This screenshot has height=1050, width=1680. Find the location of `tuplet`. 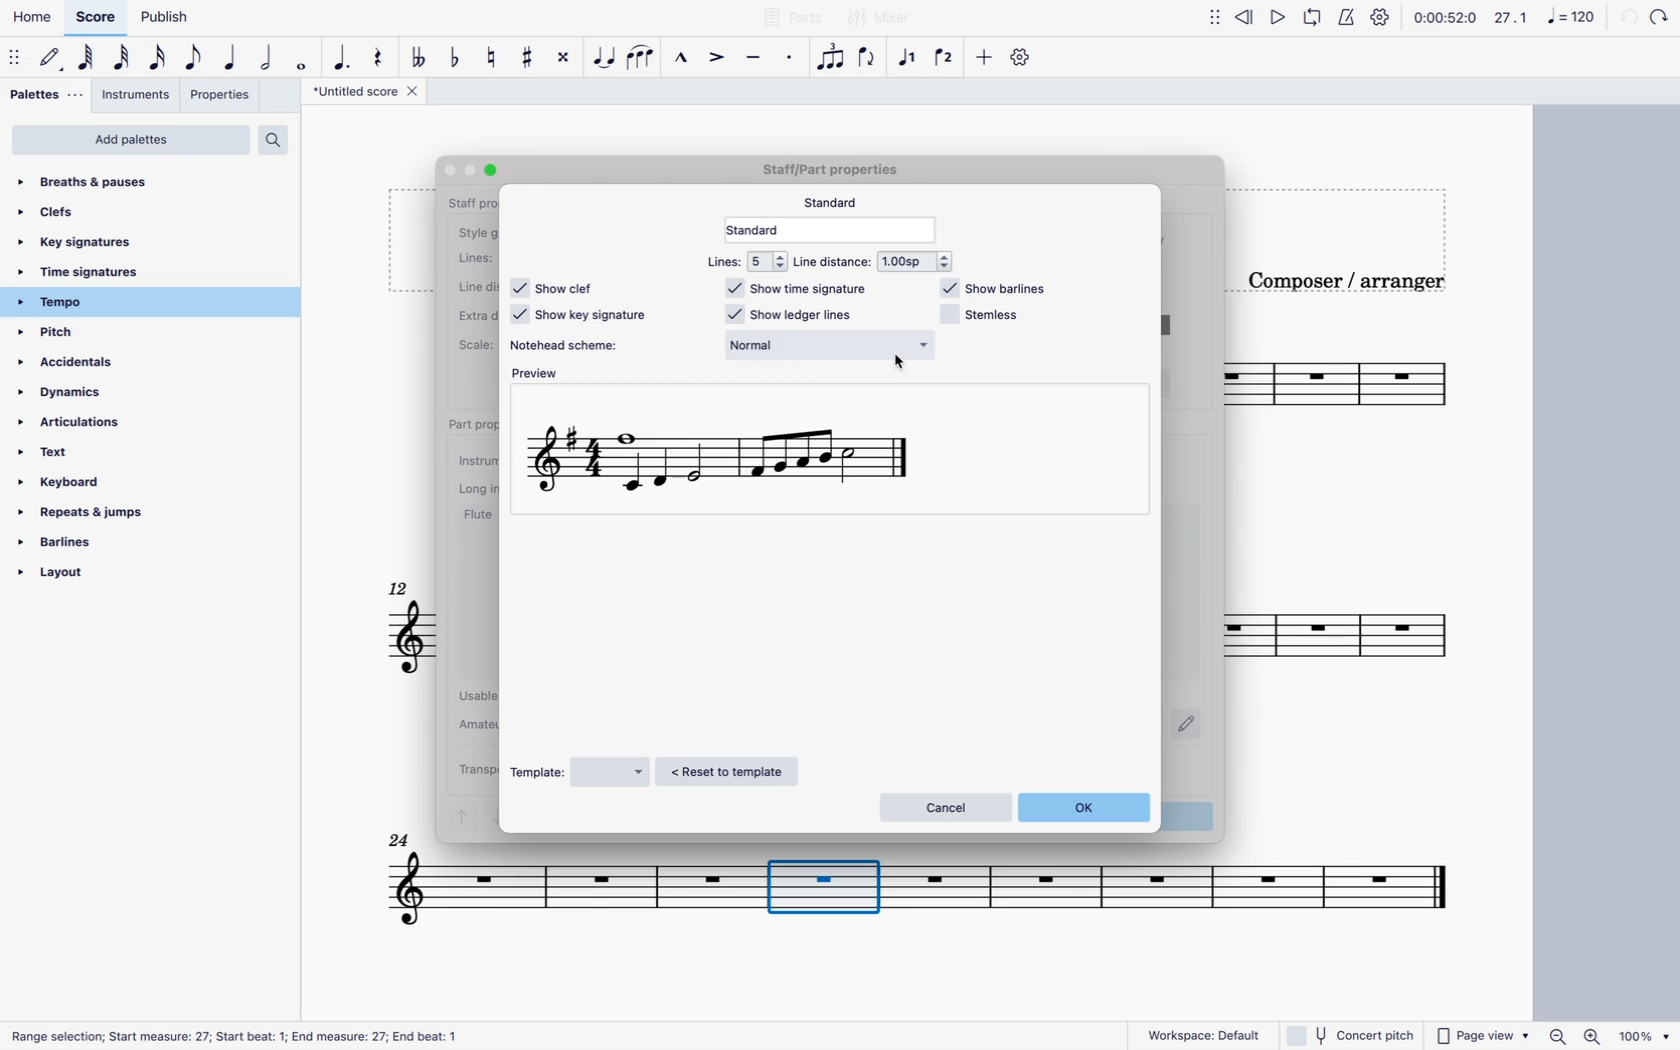

tuplet is located at coordinates (831, 57).